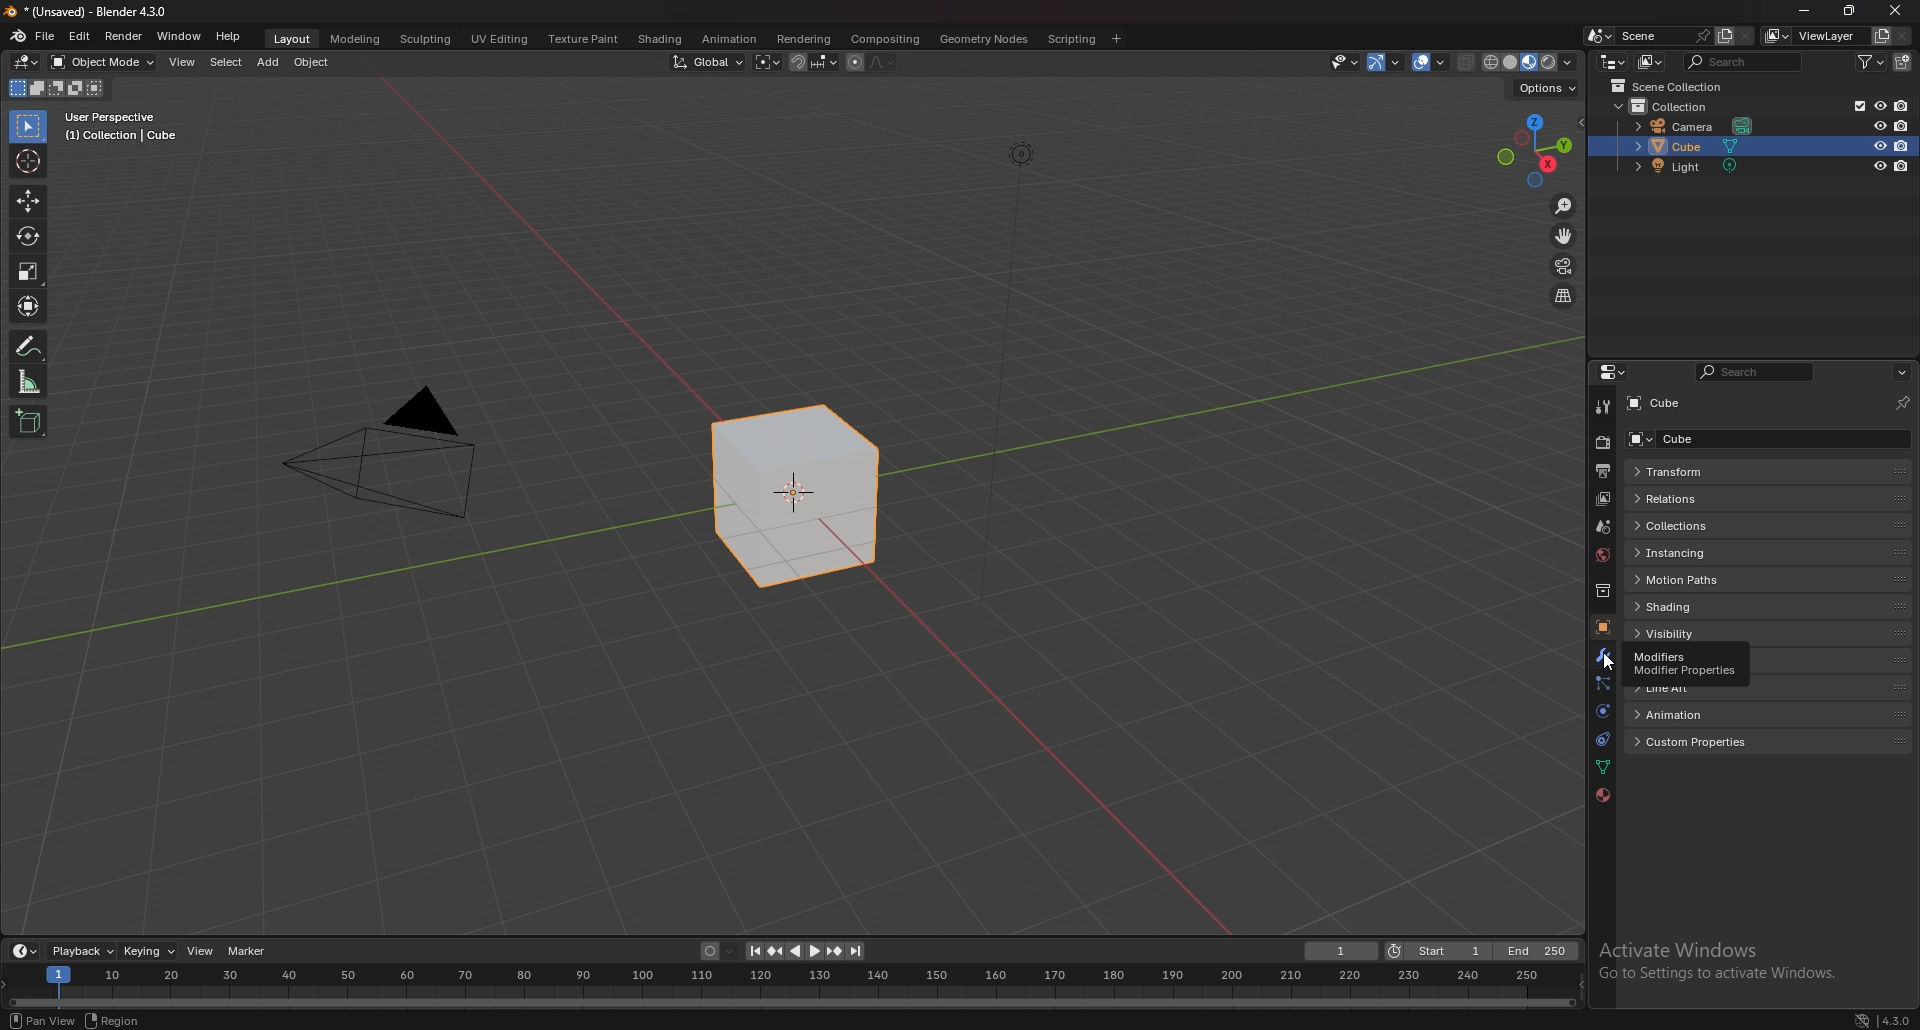 The image size is (1920, 1030). I want to click on geometry nodes, so click(984, 38).